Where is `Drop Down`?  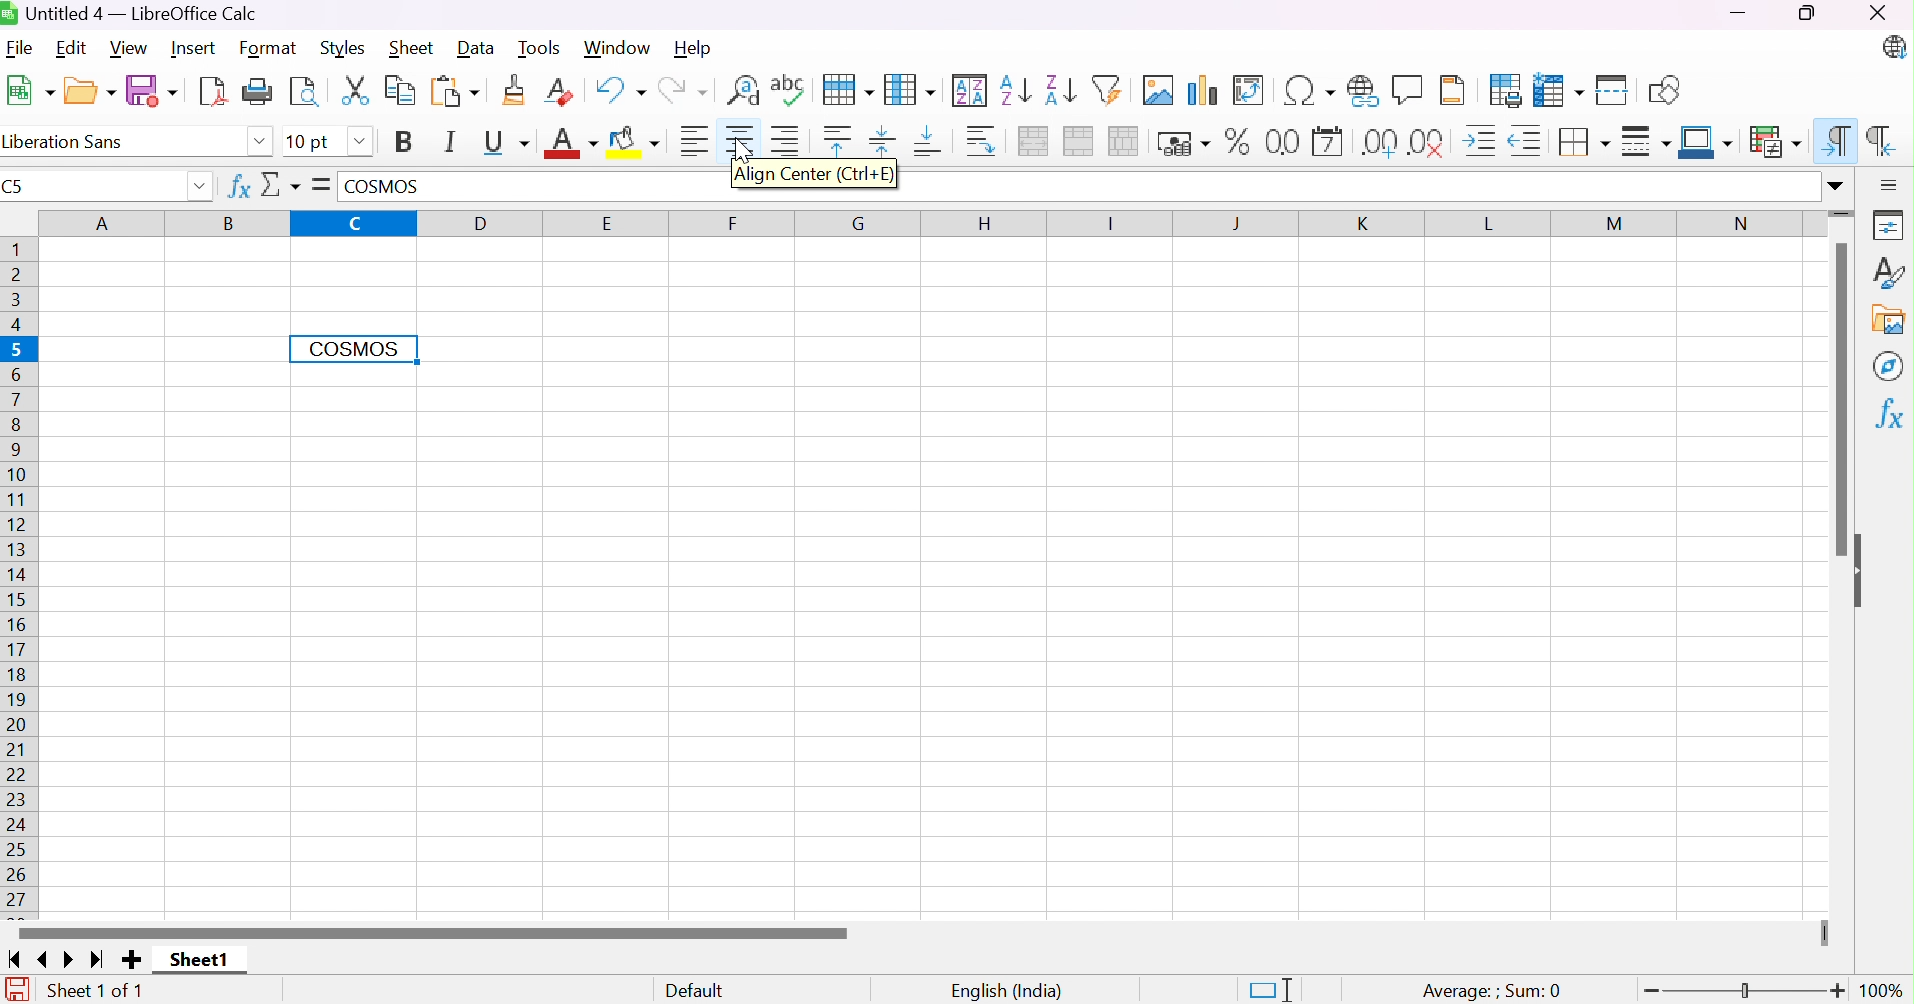
Drop Down is located at coordinates (260, 139).